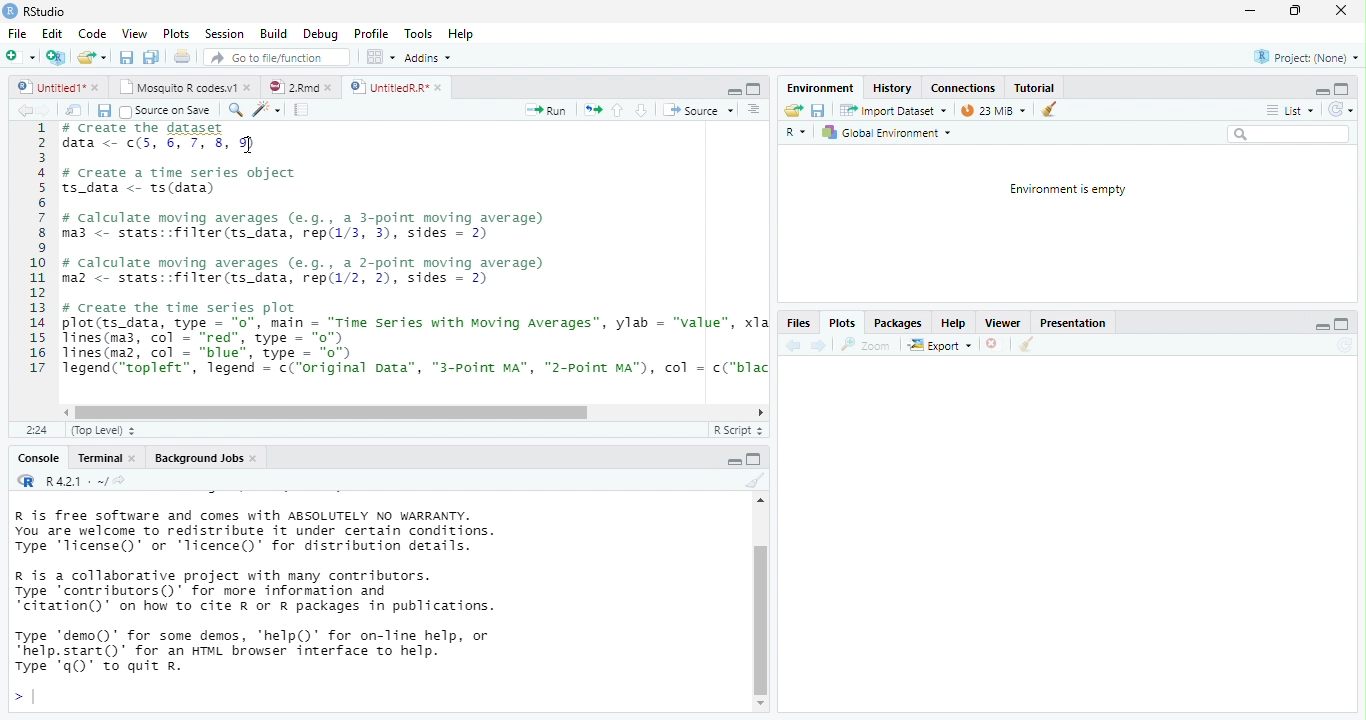  Describe the element at coordinates (1340, 325) in the screenshot. I see `maximize` at that location.